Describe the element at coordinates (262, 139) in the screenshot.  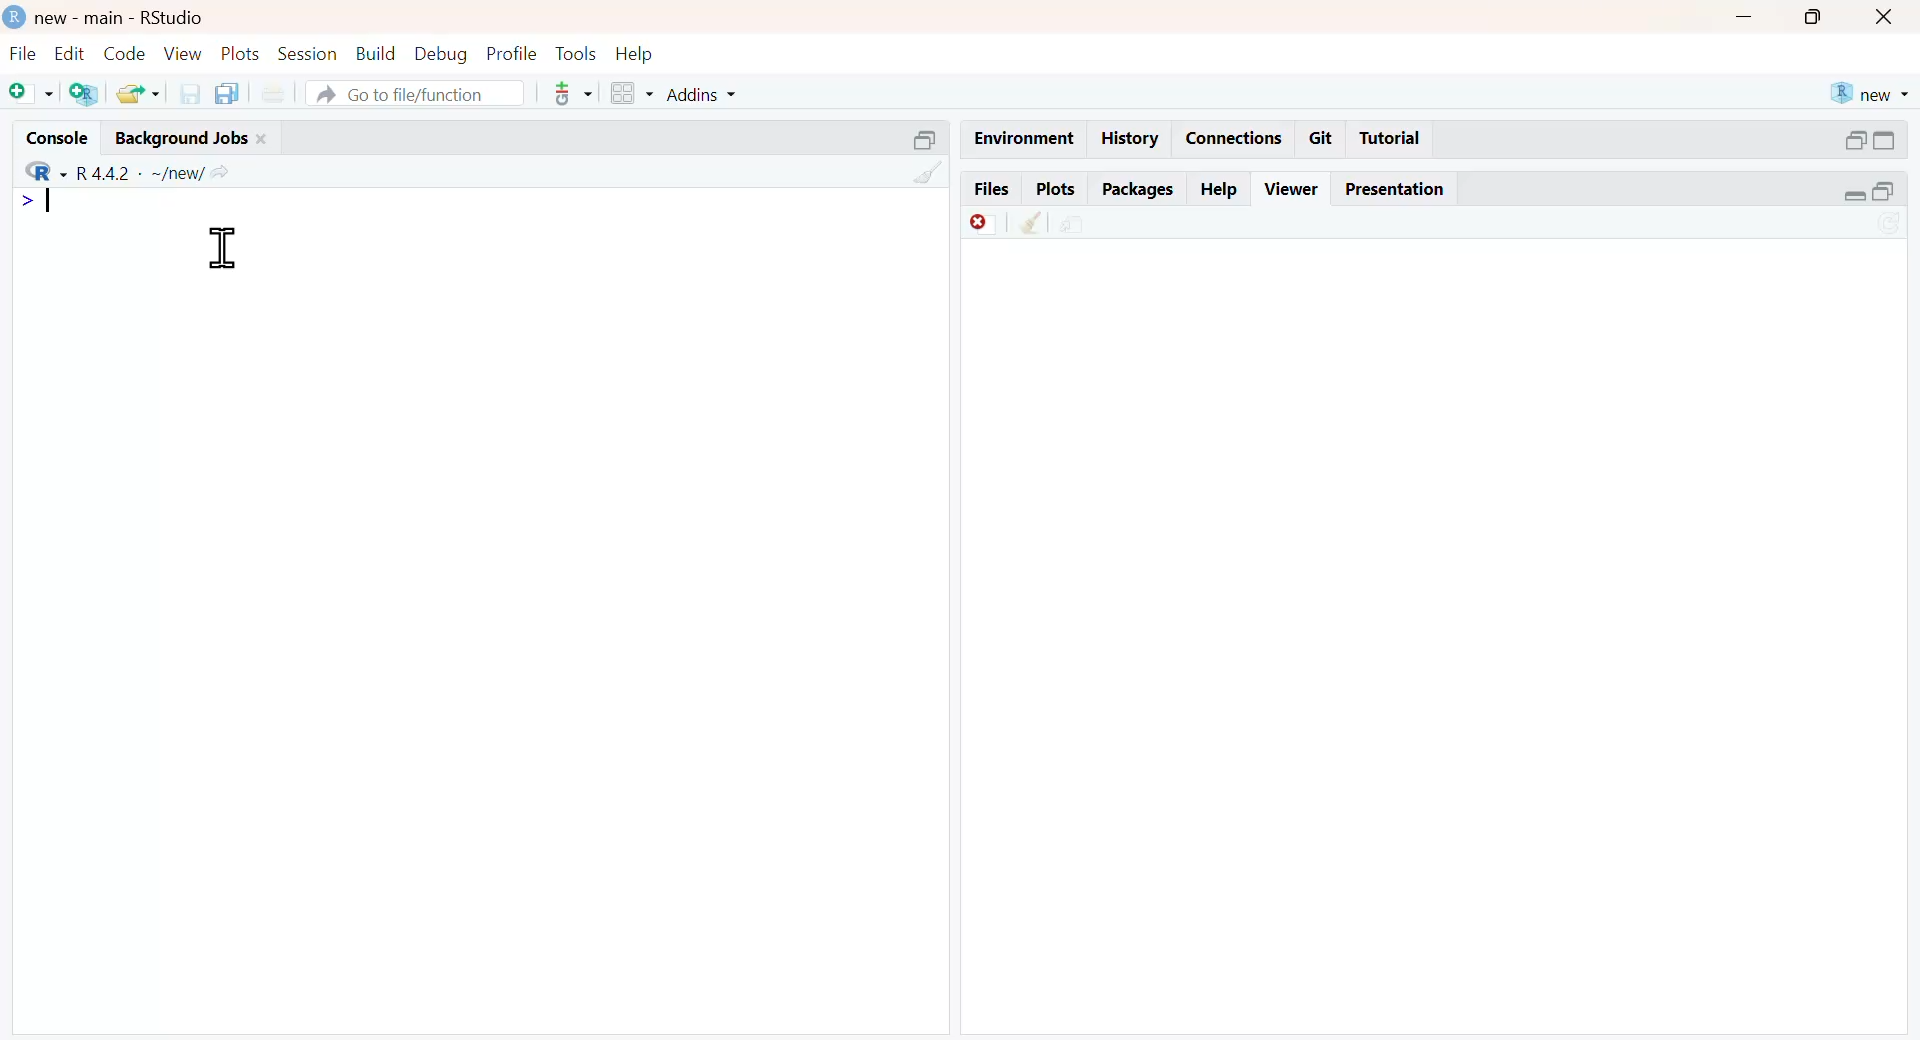
I see `close` at that location.